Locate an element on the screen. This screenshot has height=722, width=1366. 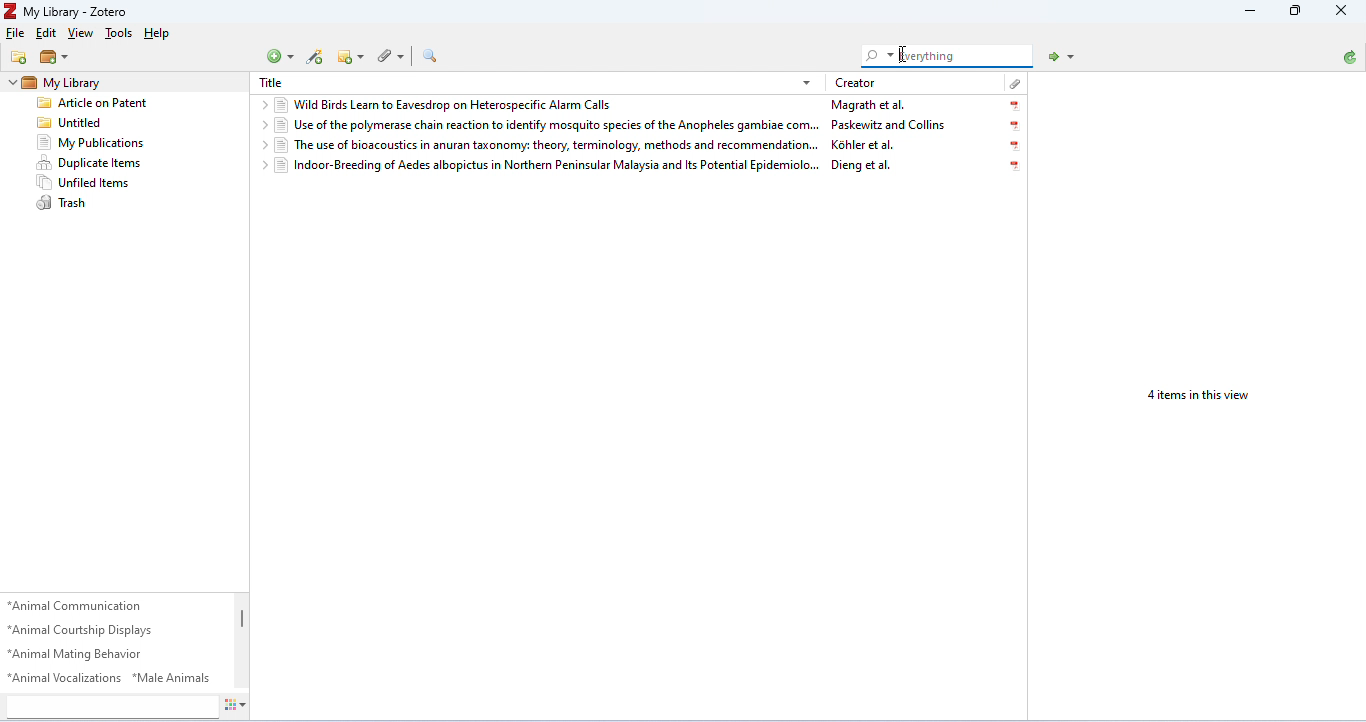
Use of the polymerase chain reaction to identify mosquito species of the Anopheles gambiae com... Paskewitz and Collins is located at coordinates (641, 125).